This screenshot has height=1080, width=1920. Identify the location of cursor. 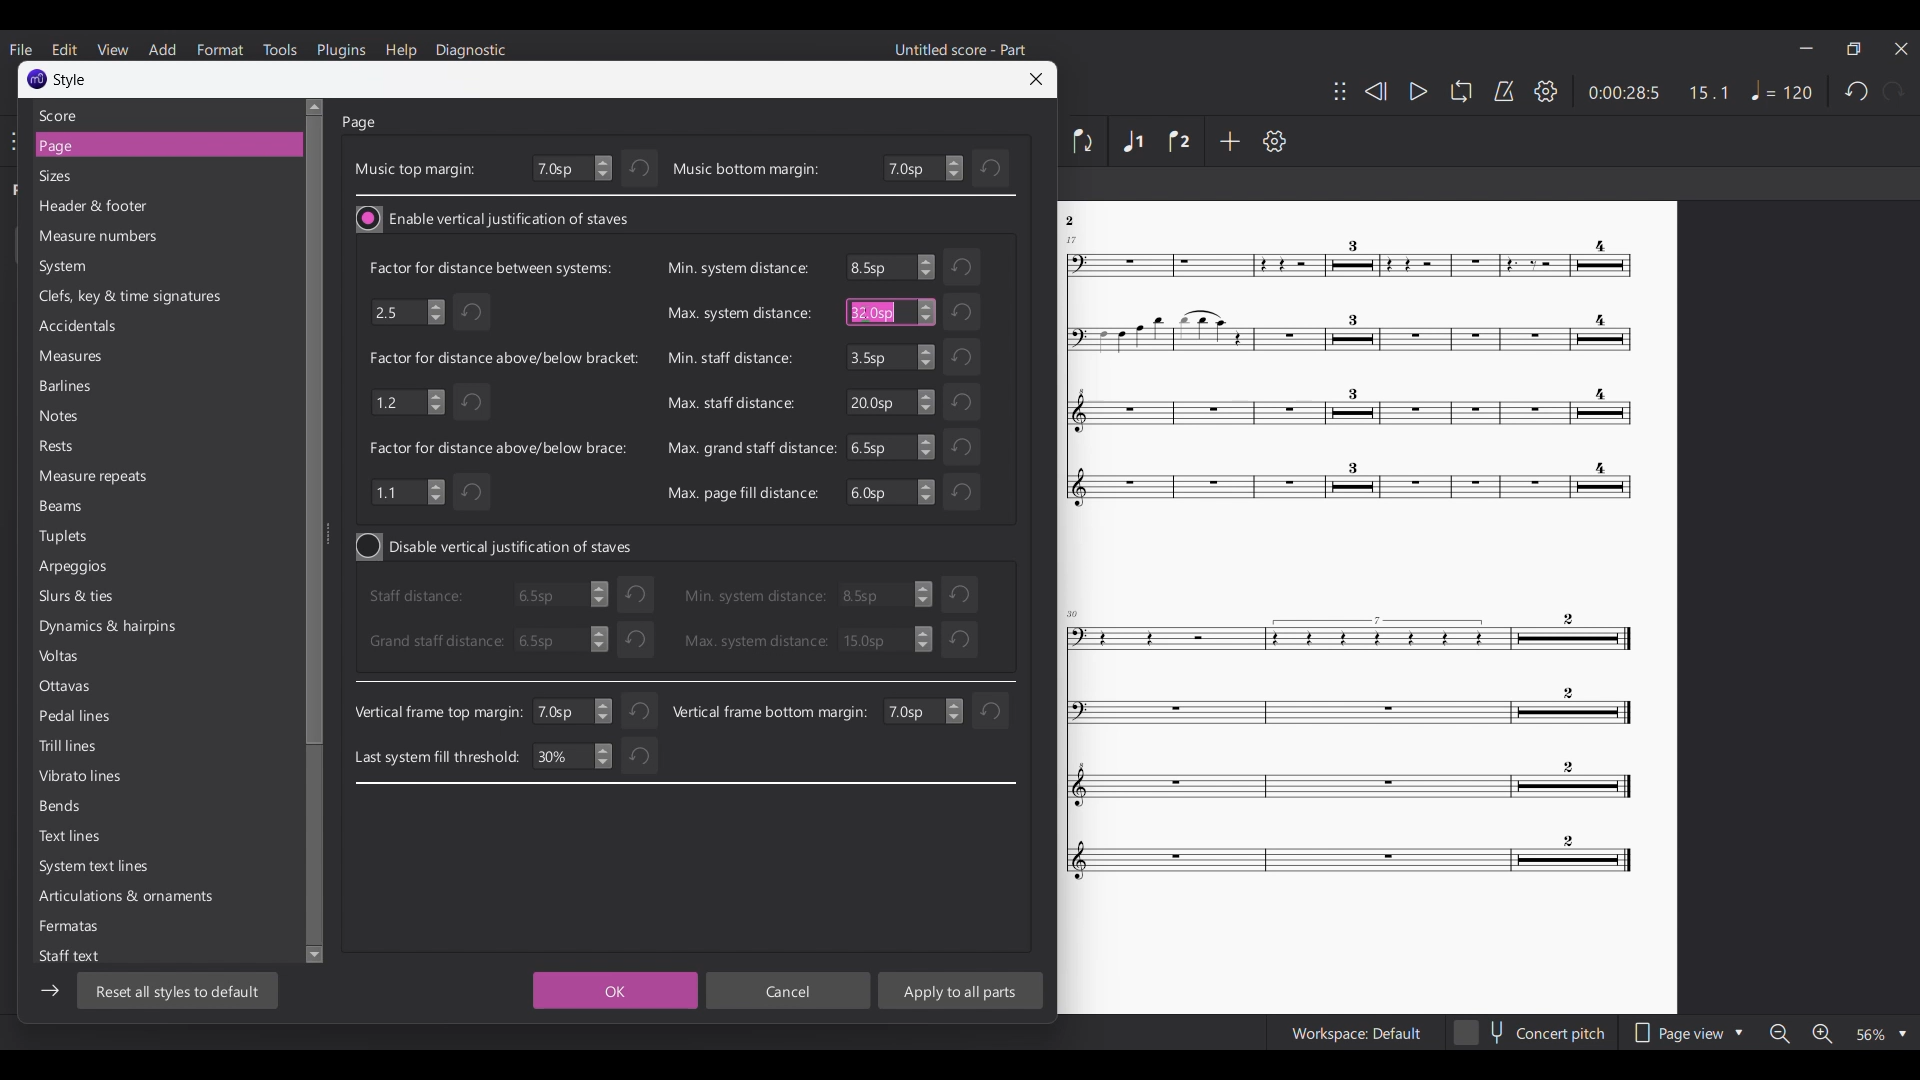
(868, 315).